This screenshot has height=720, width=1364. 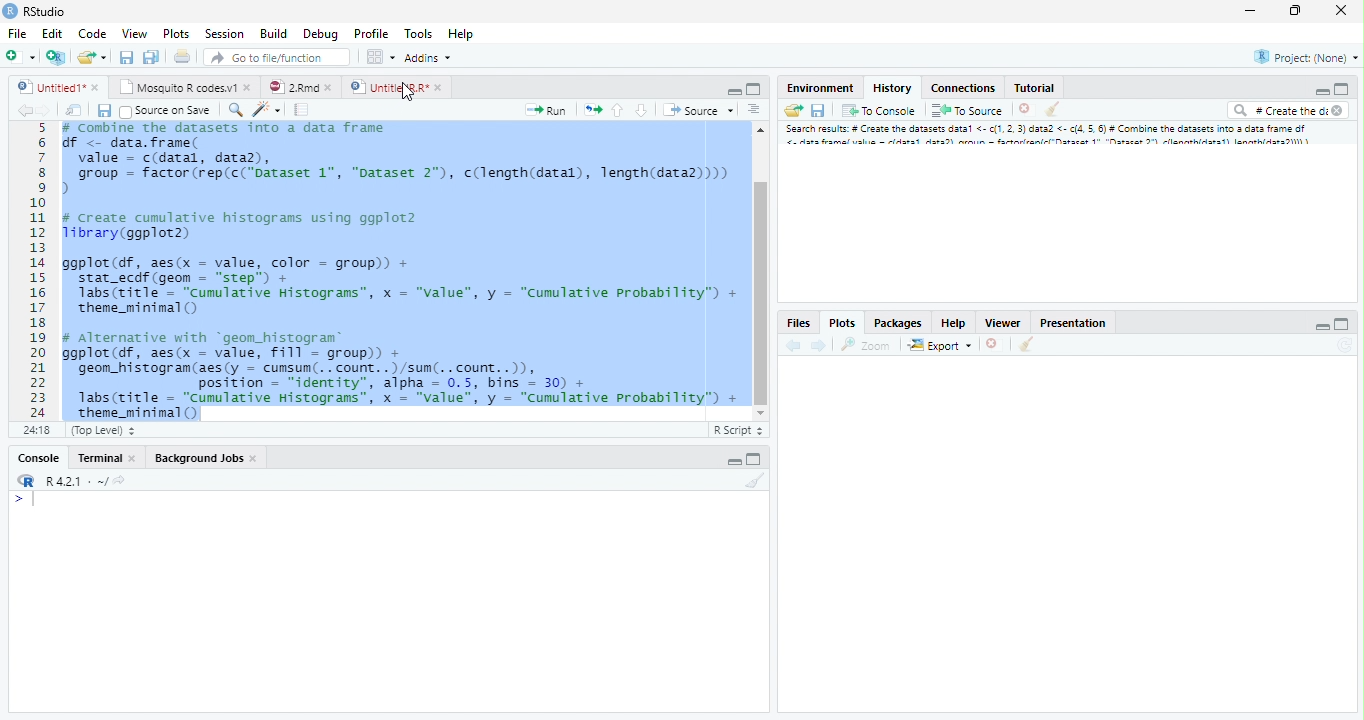 I want to click on back, so click(x=794, y=347).